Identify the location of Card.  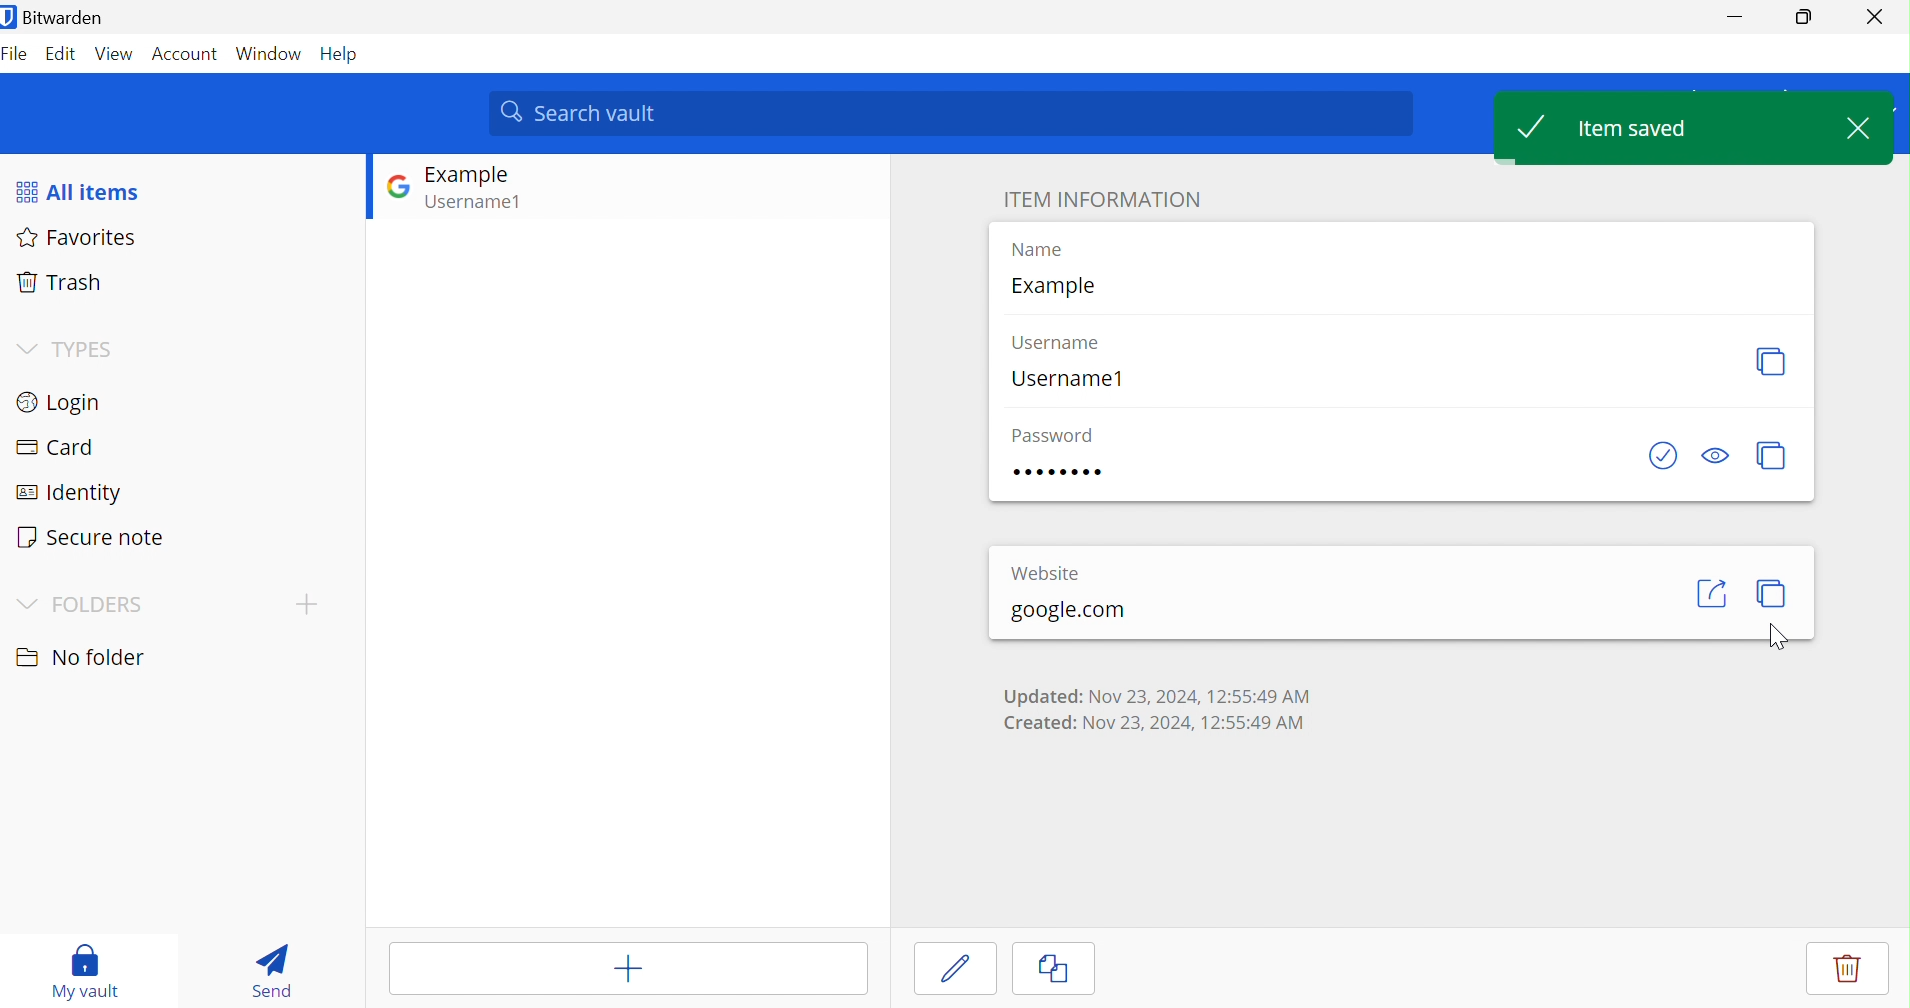
(55, 445).